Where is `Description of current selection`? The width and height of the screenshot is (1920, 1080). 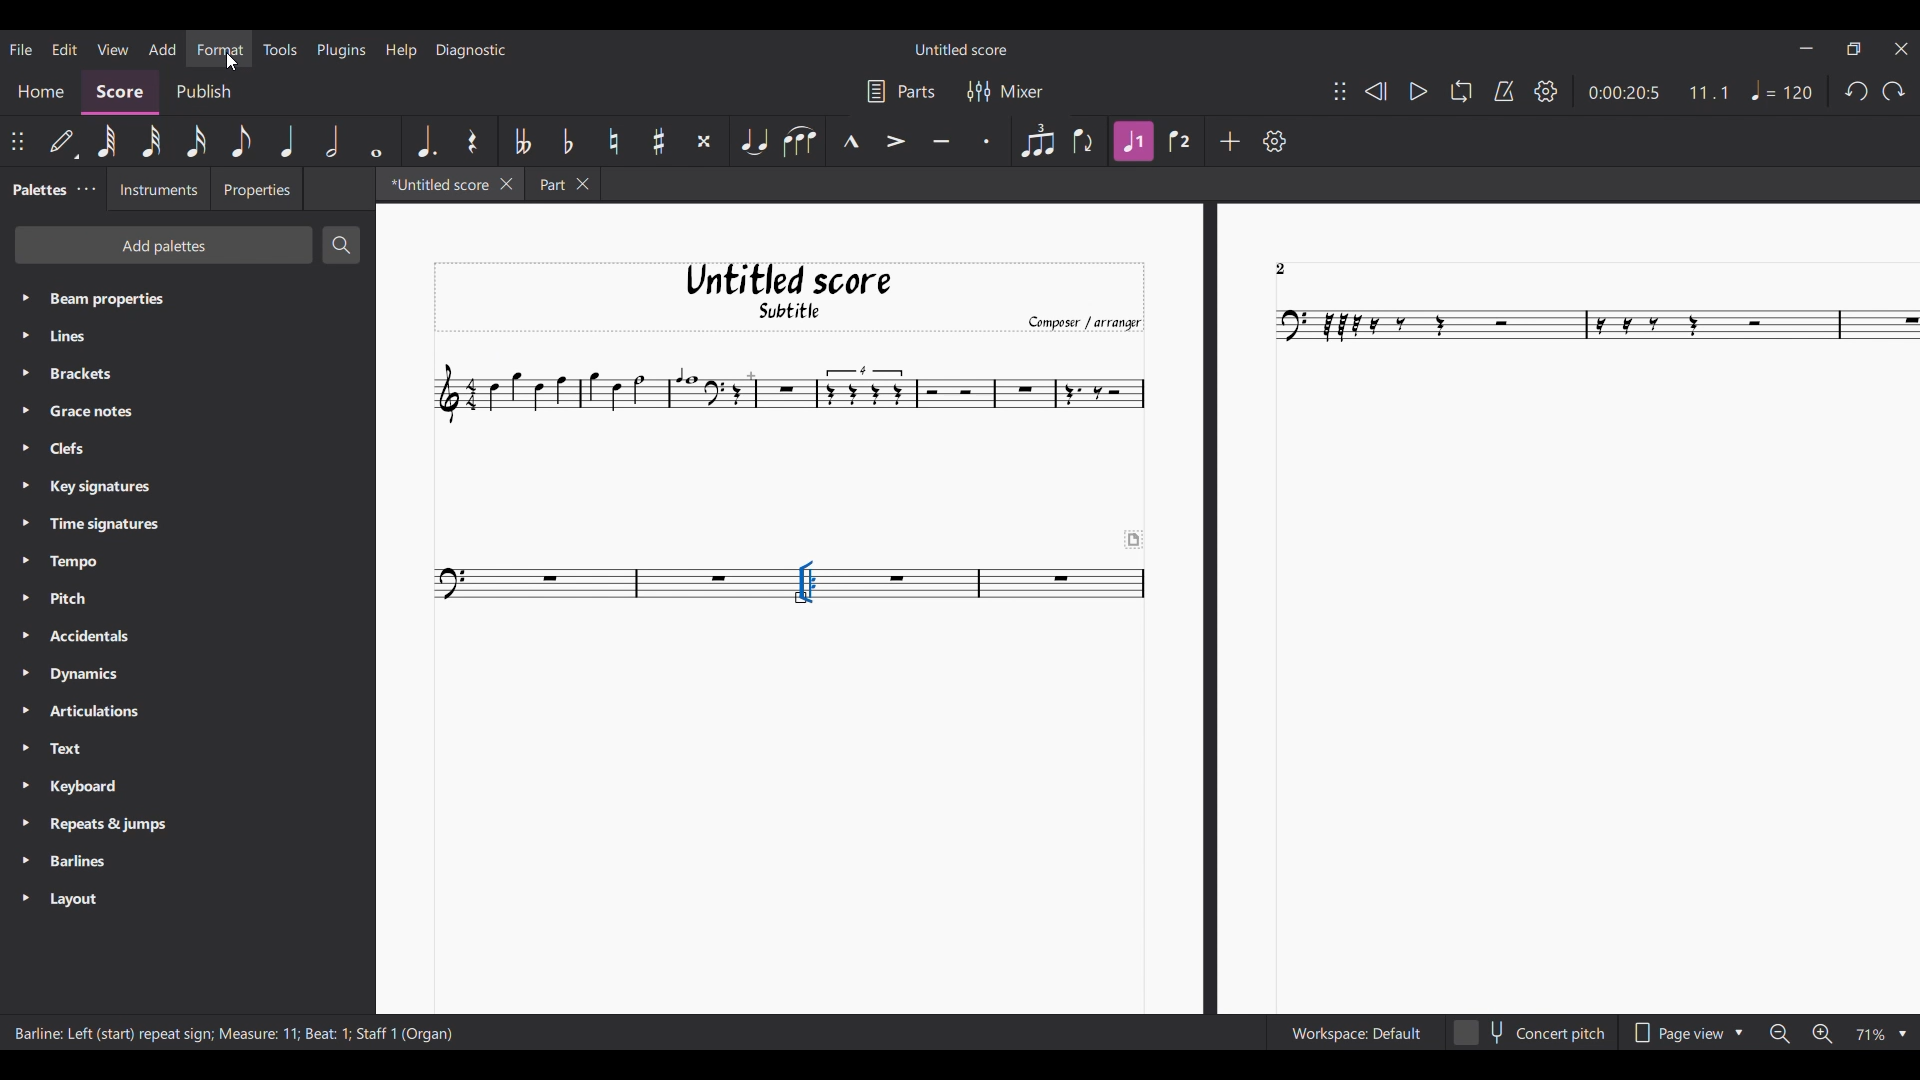 Description of current selection is located at coordinates (235, 1032).